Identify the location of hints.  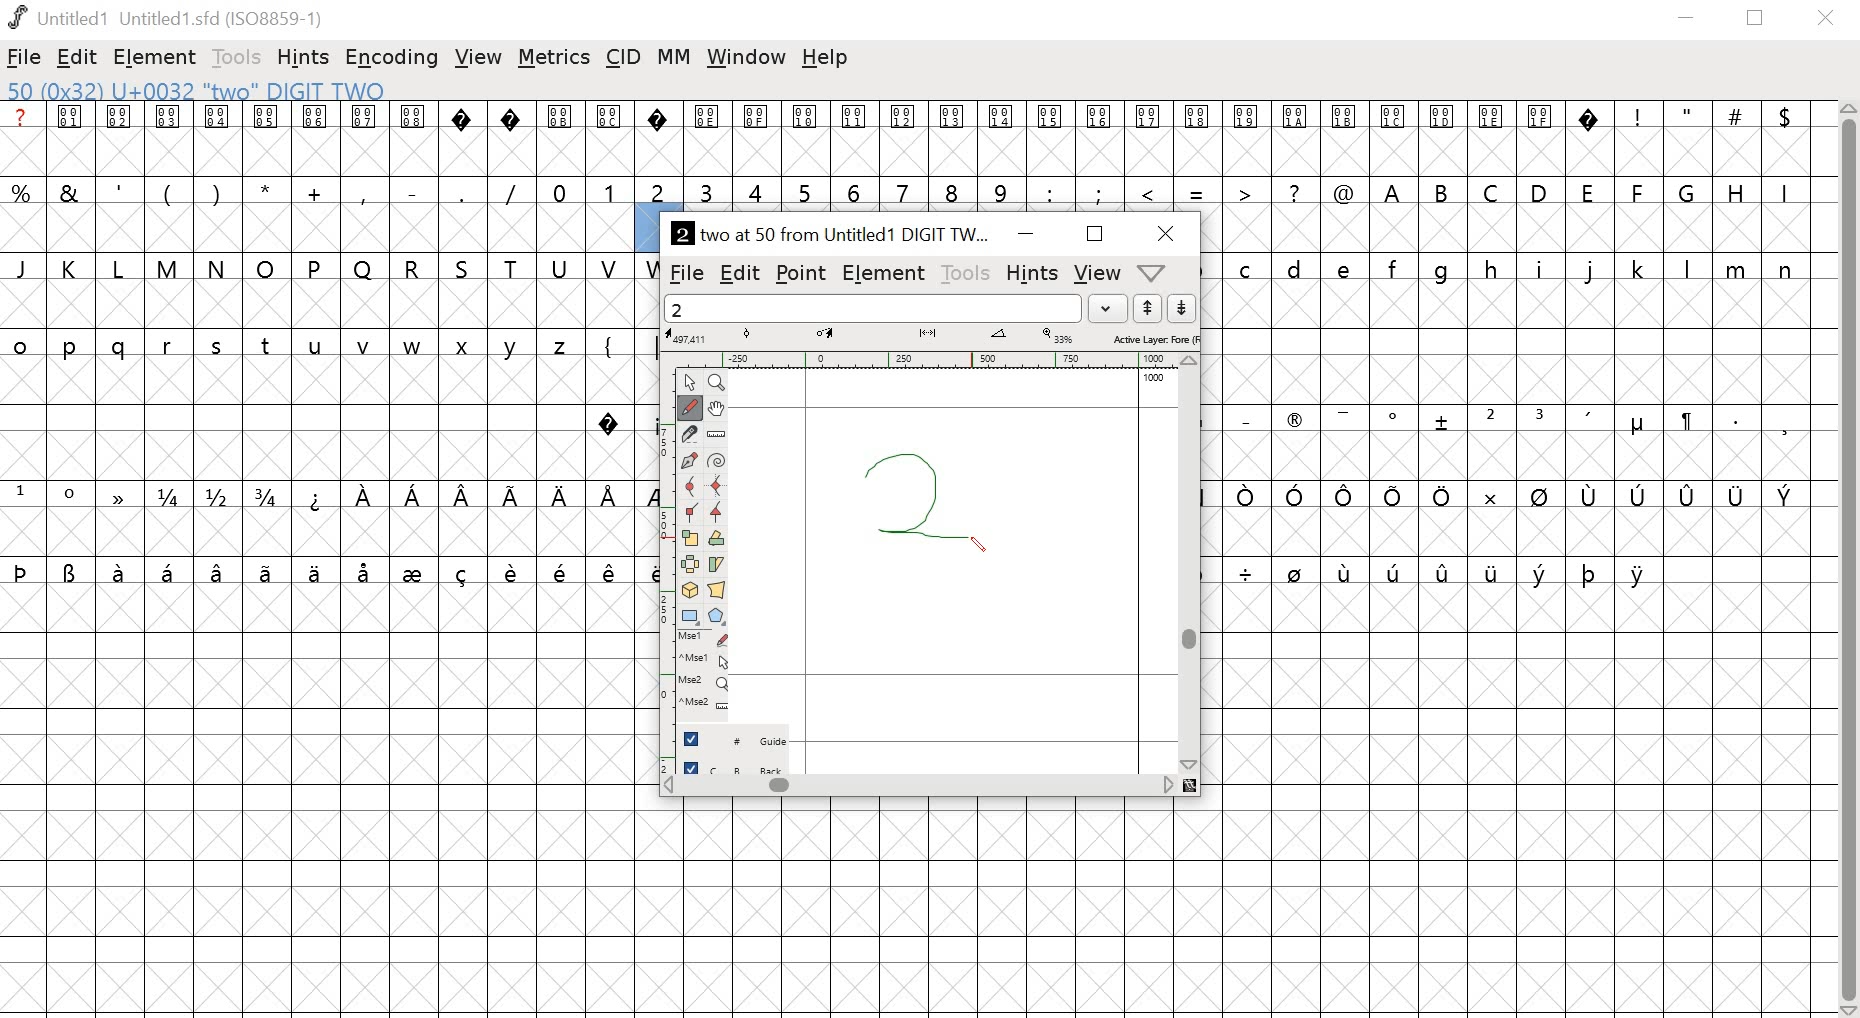
(1032, 272).